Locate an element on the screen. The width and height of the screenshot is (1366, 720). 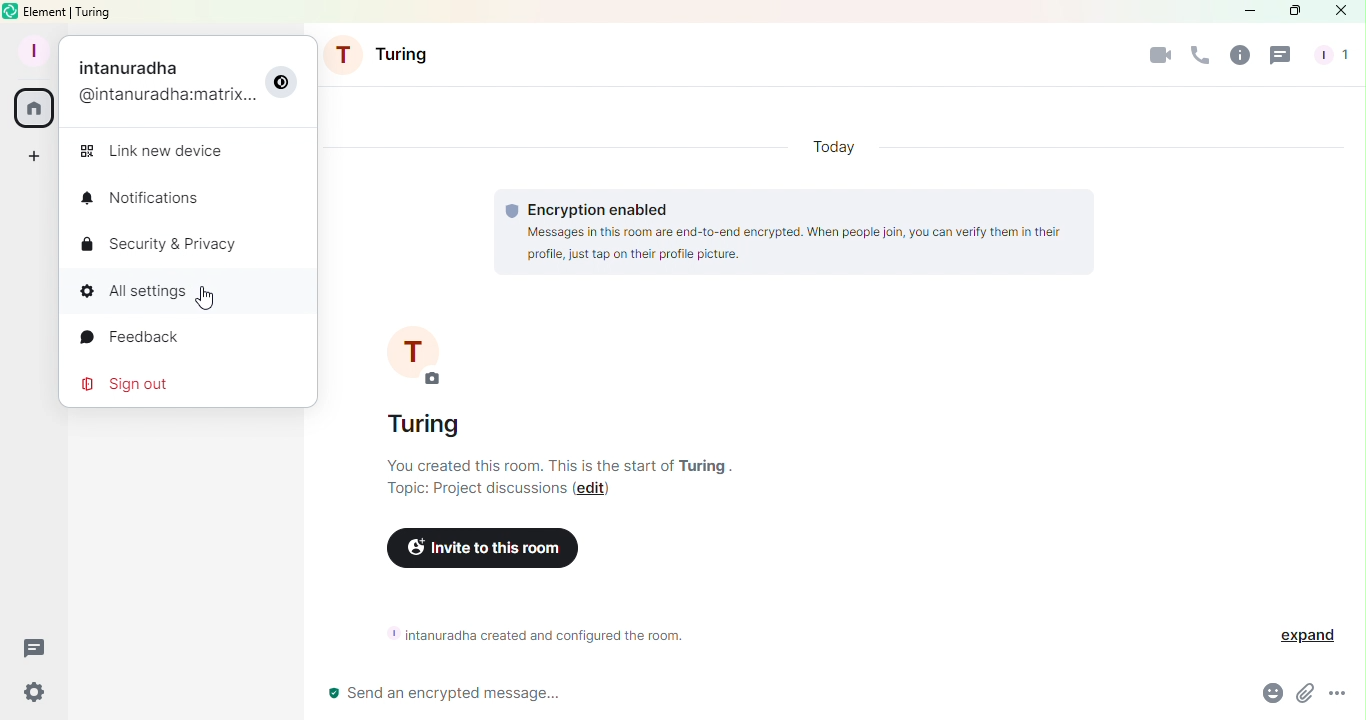
Quick settings is located at coordinates (29, 695).